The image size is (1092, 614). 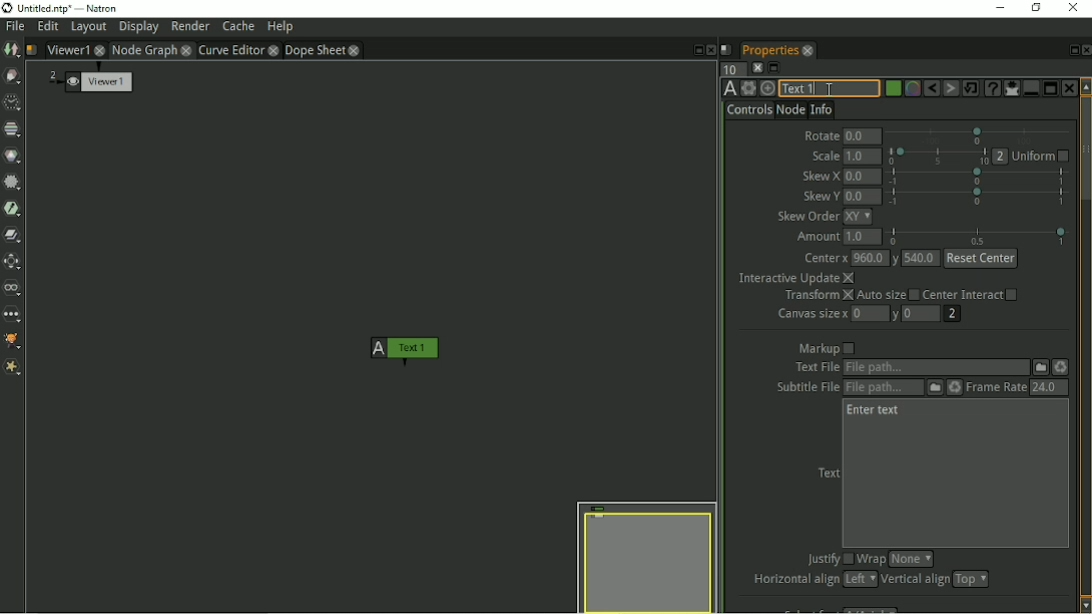 What do you see at coordinates (825, 348) in the screenshot?
I see `Markup` at bounding box center [825, 348].